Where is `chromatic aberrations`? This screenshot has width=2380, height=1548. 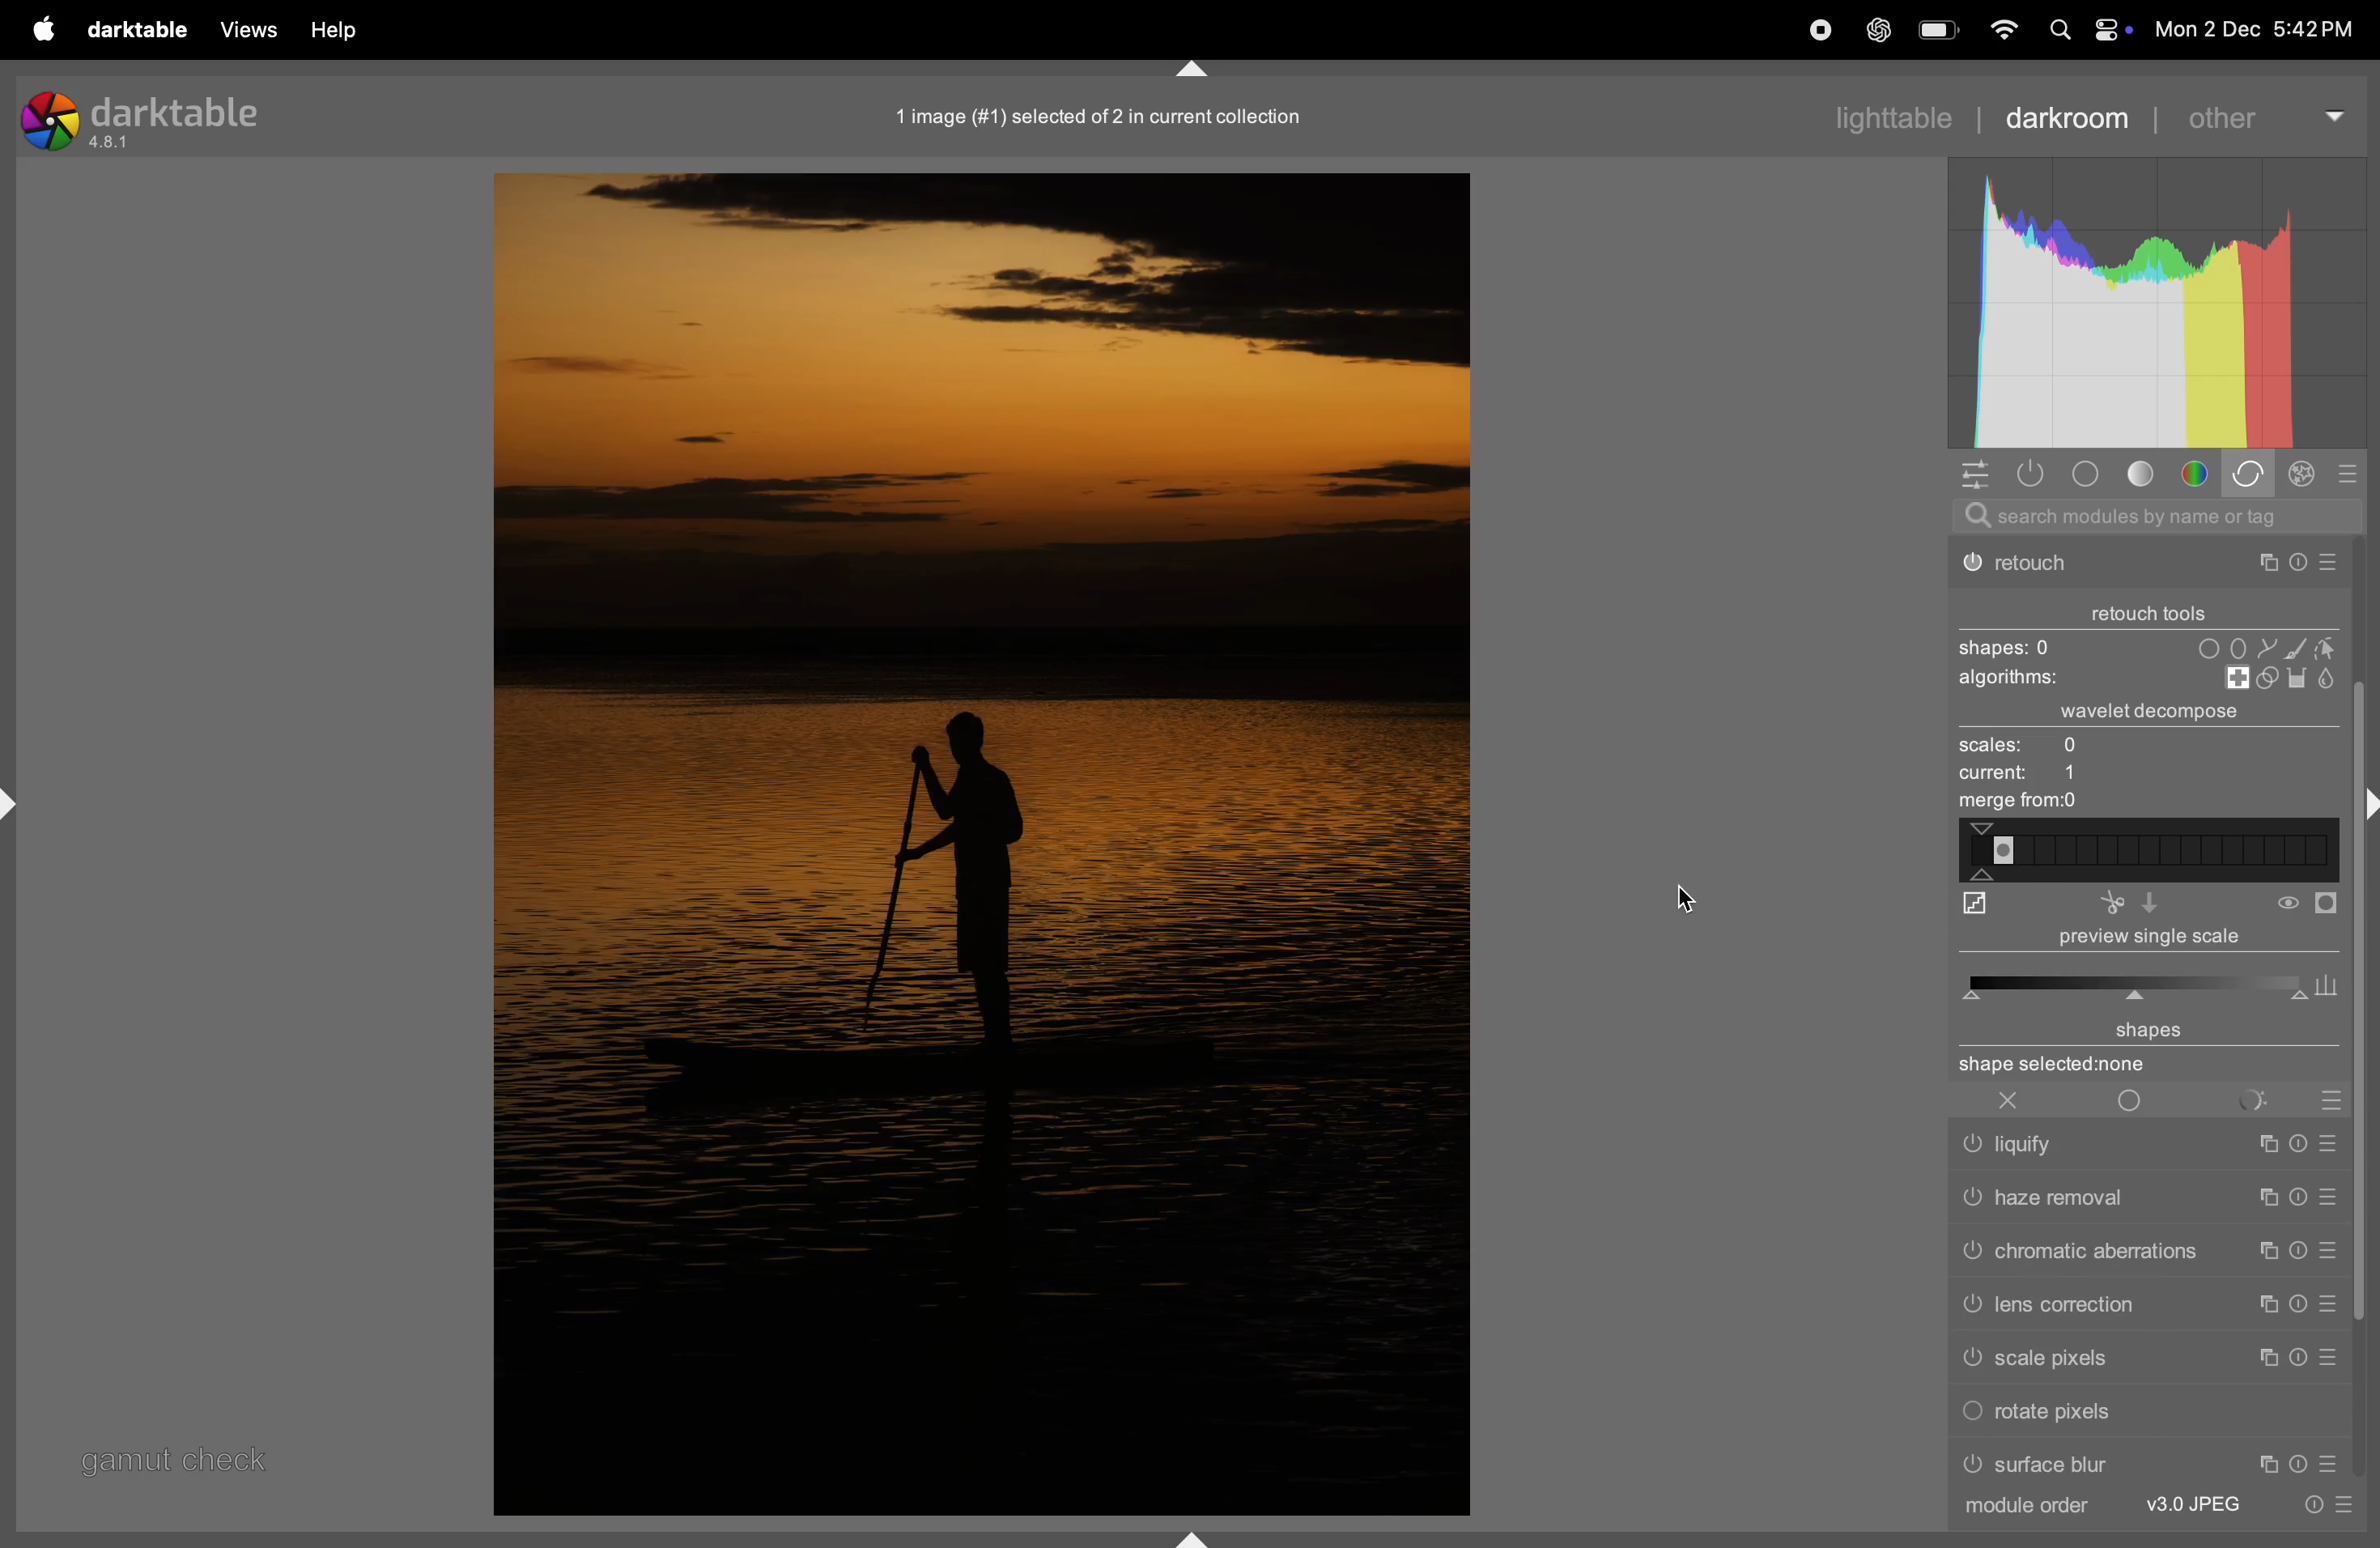
chromatic aberrations is located at coordinates (2150, 1249).